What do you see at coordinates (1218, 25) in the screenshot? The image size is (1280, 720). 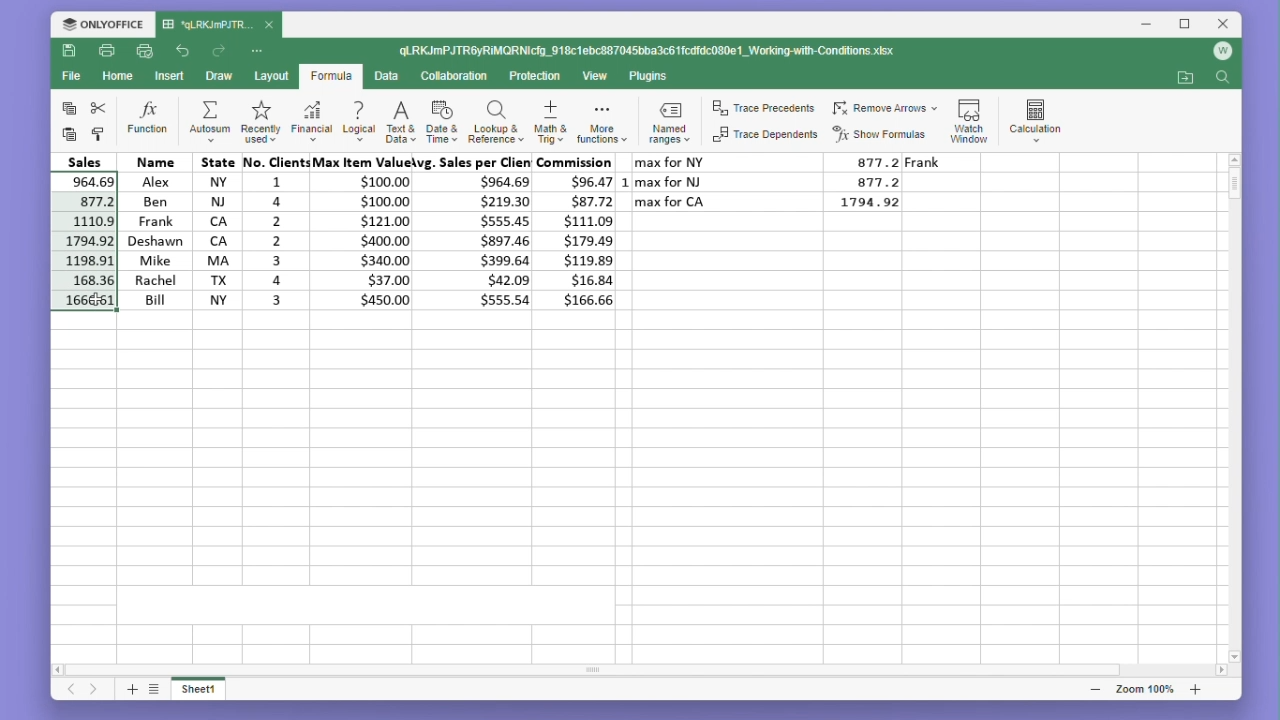 I see `Close` at bounding box center [1218, 25].